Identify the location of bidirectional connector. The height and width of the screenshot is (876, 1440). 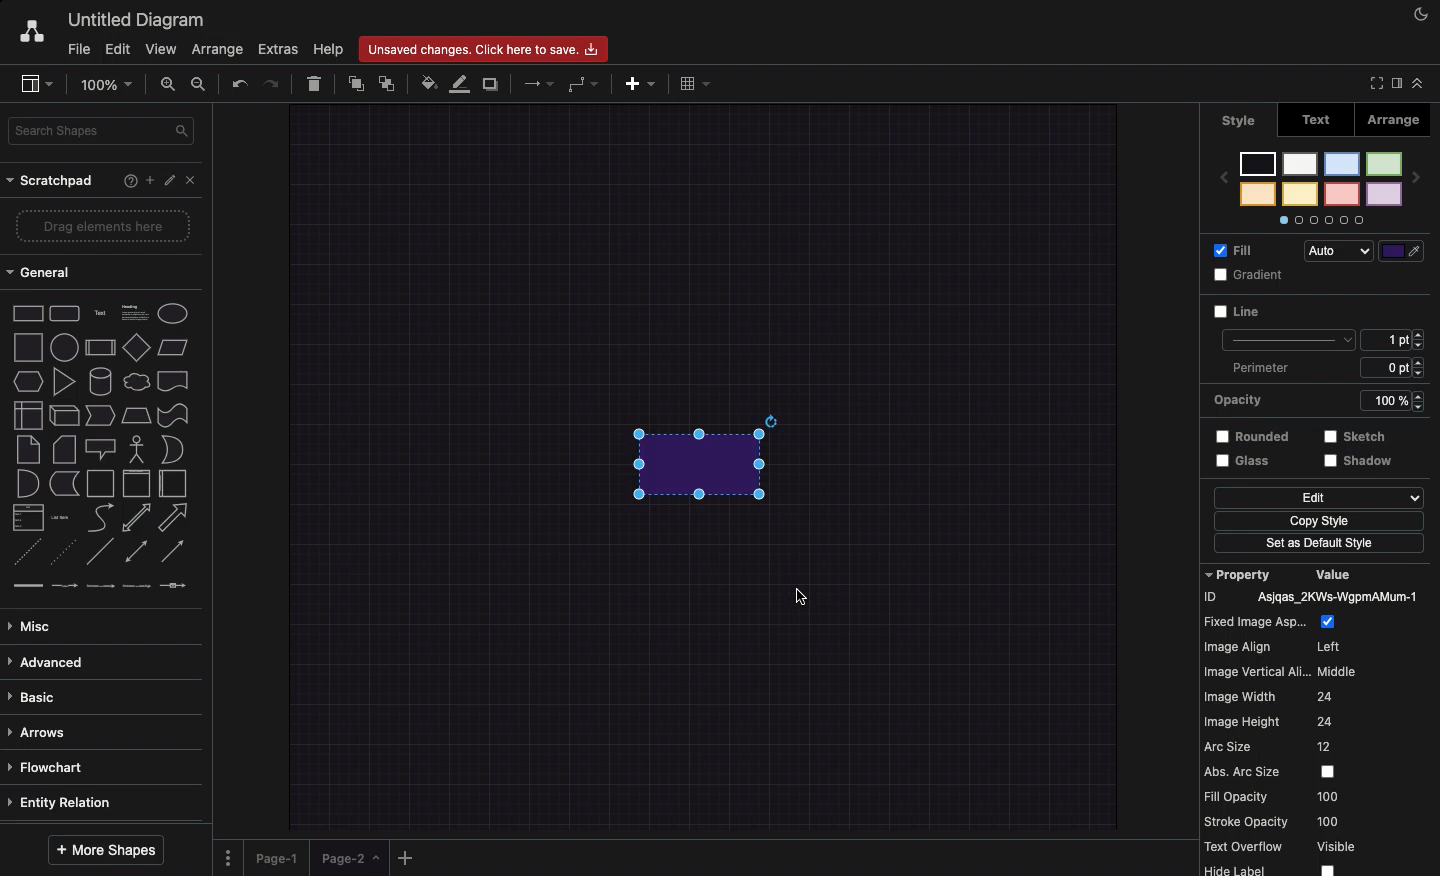
(135, 551).